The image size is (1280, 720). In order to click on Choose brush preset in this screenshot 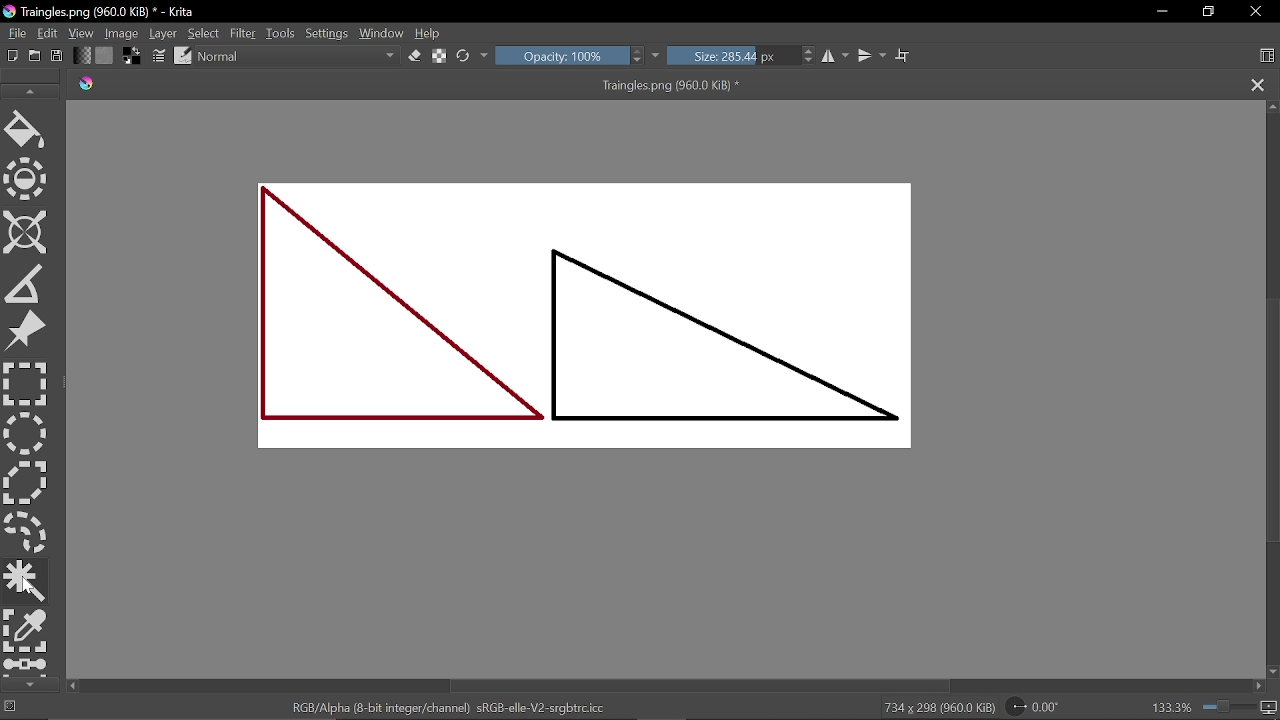, I will do `click(184, 56)`.